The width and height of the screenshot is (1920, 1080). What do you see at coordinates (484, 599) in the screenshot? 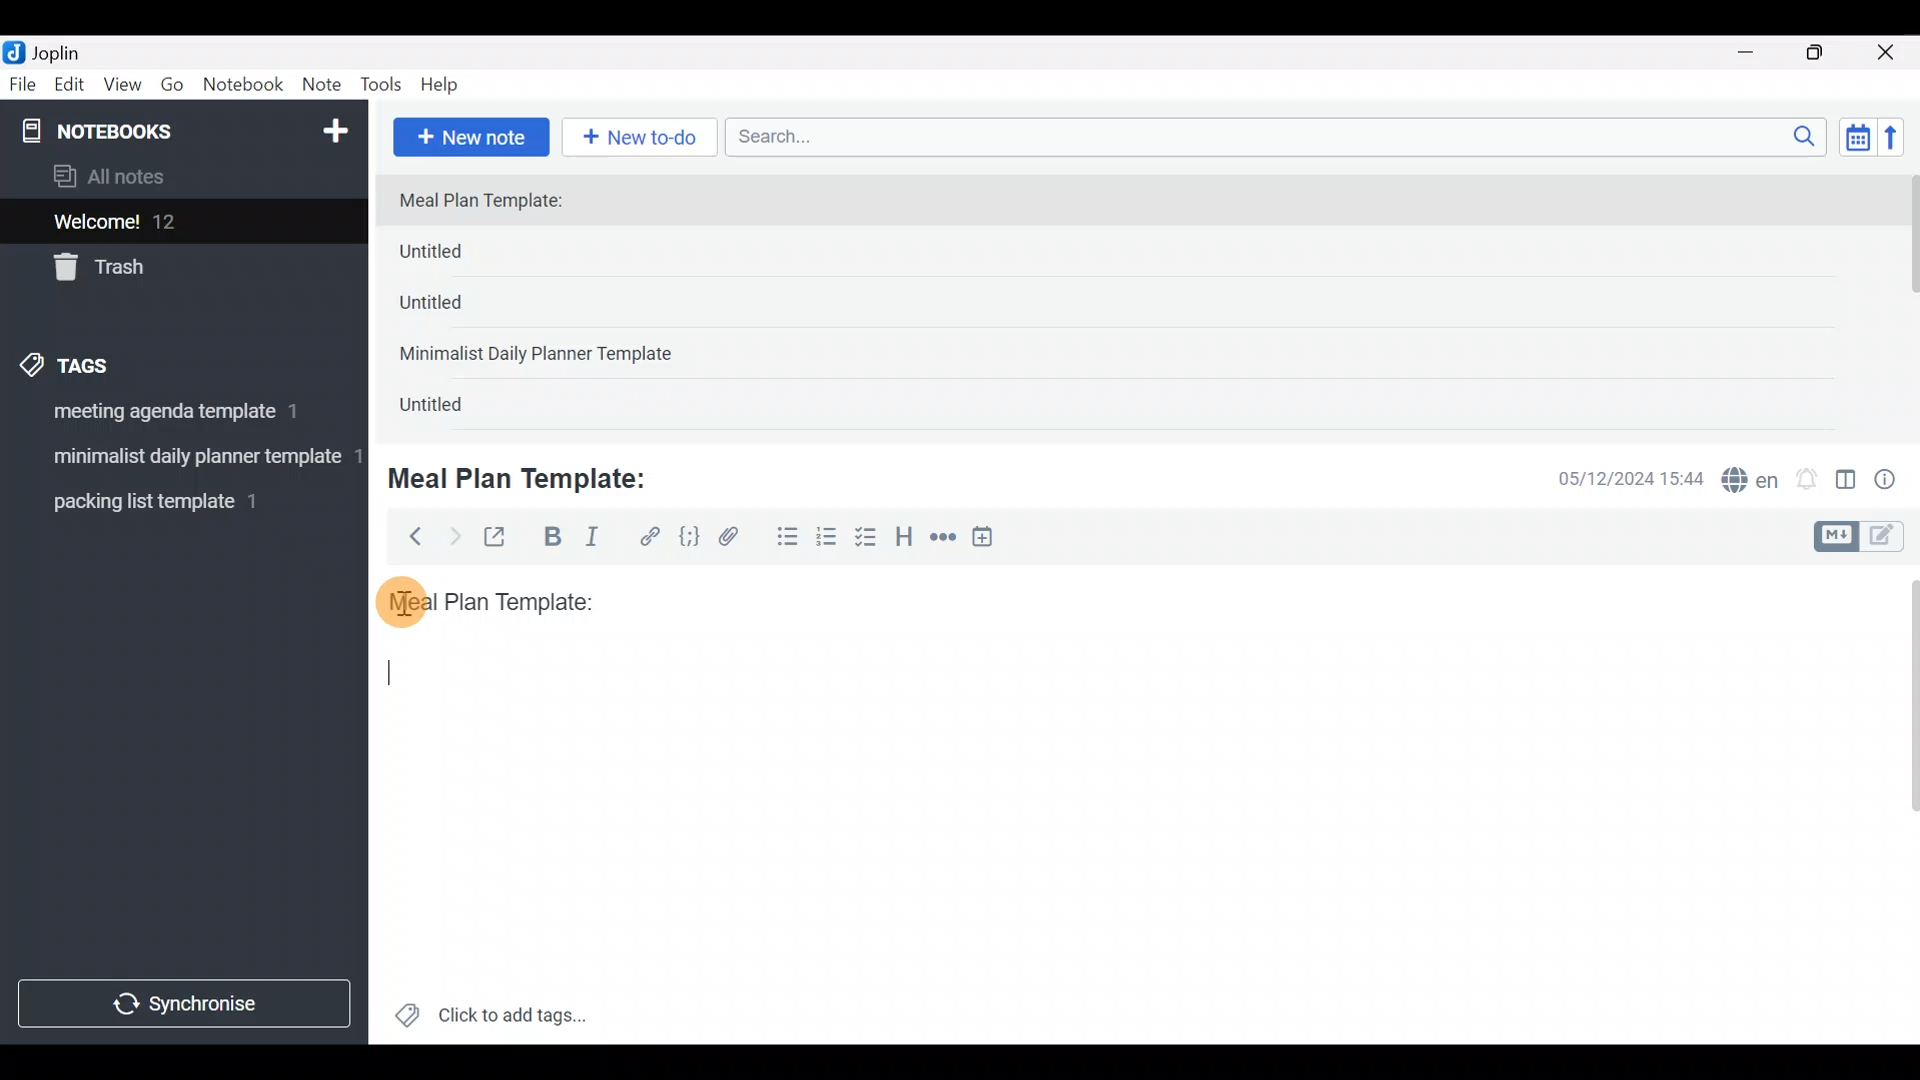
I see `Meal plan template` at bounding box center [484, 599].